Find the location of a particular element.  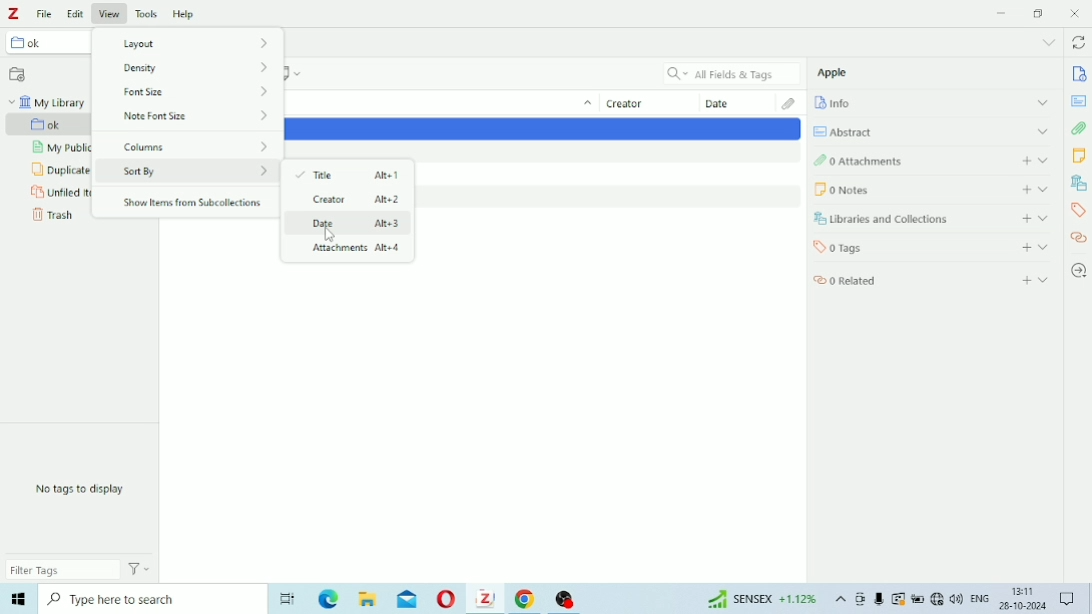

add is located at coordinates (1024, 247).